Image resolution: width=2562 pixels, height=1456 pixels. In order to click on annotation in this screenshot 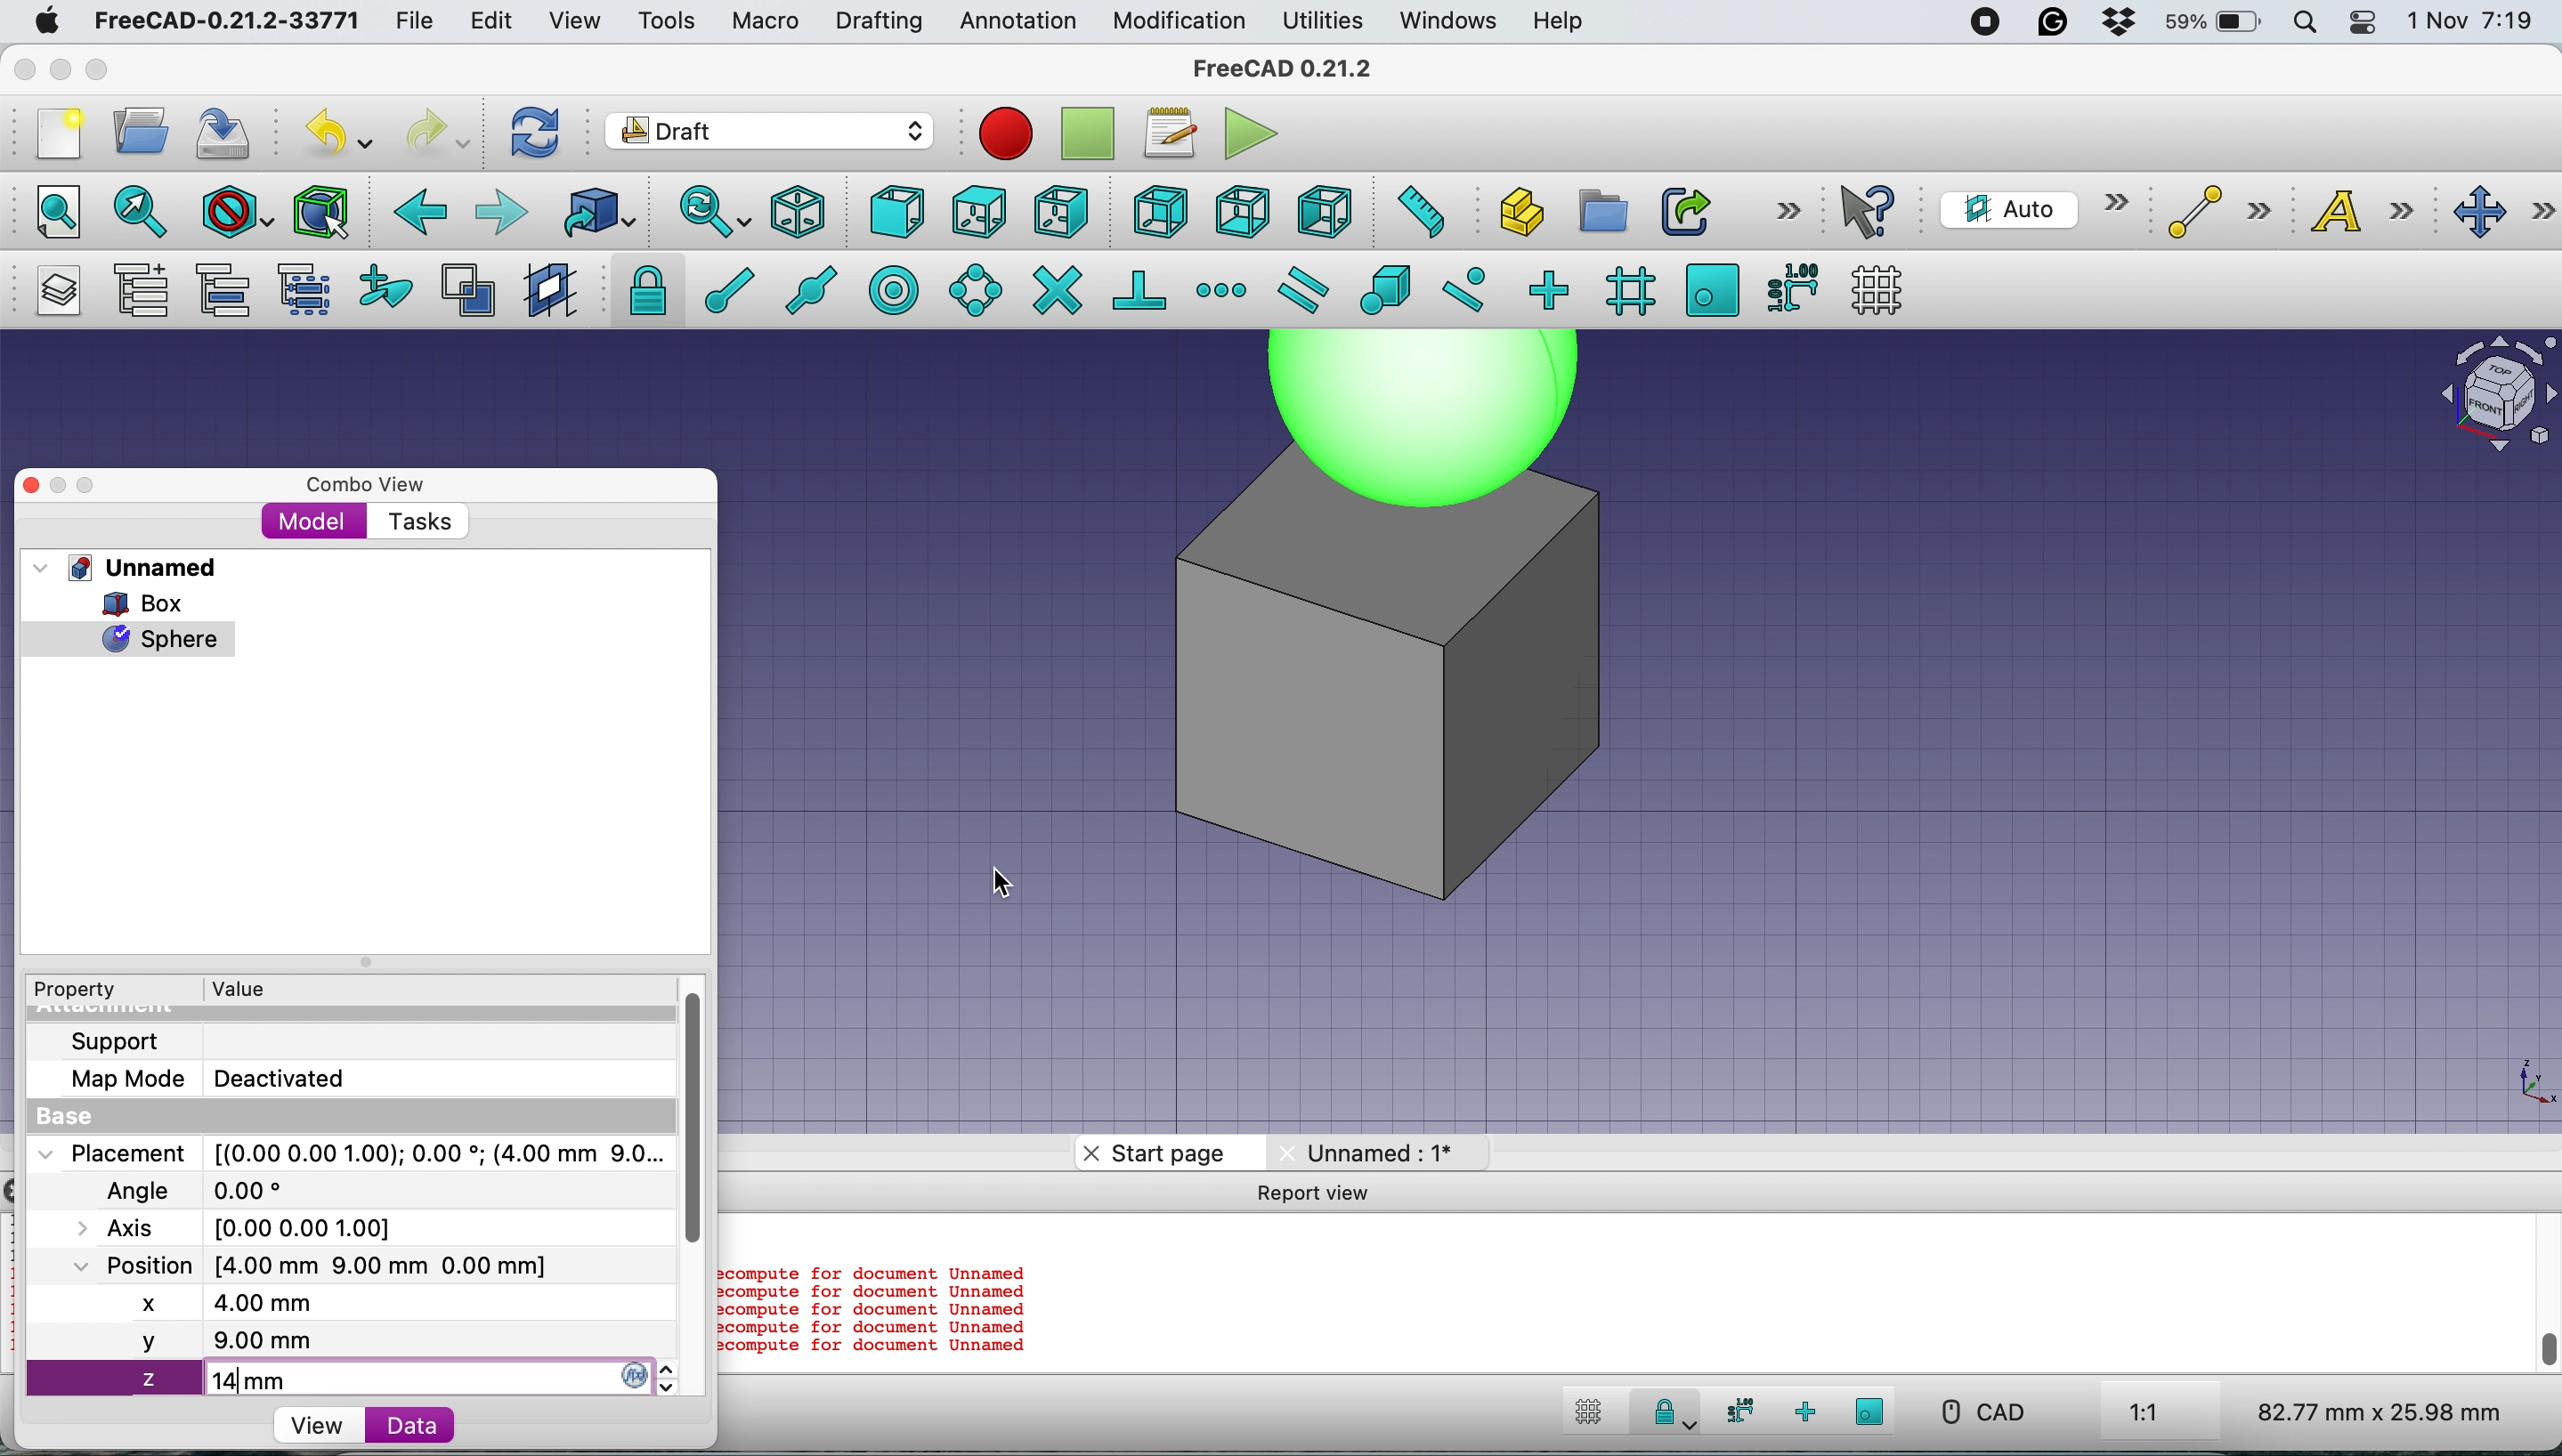, I will do `click(1013, 21)`.